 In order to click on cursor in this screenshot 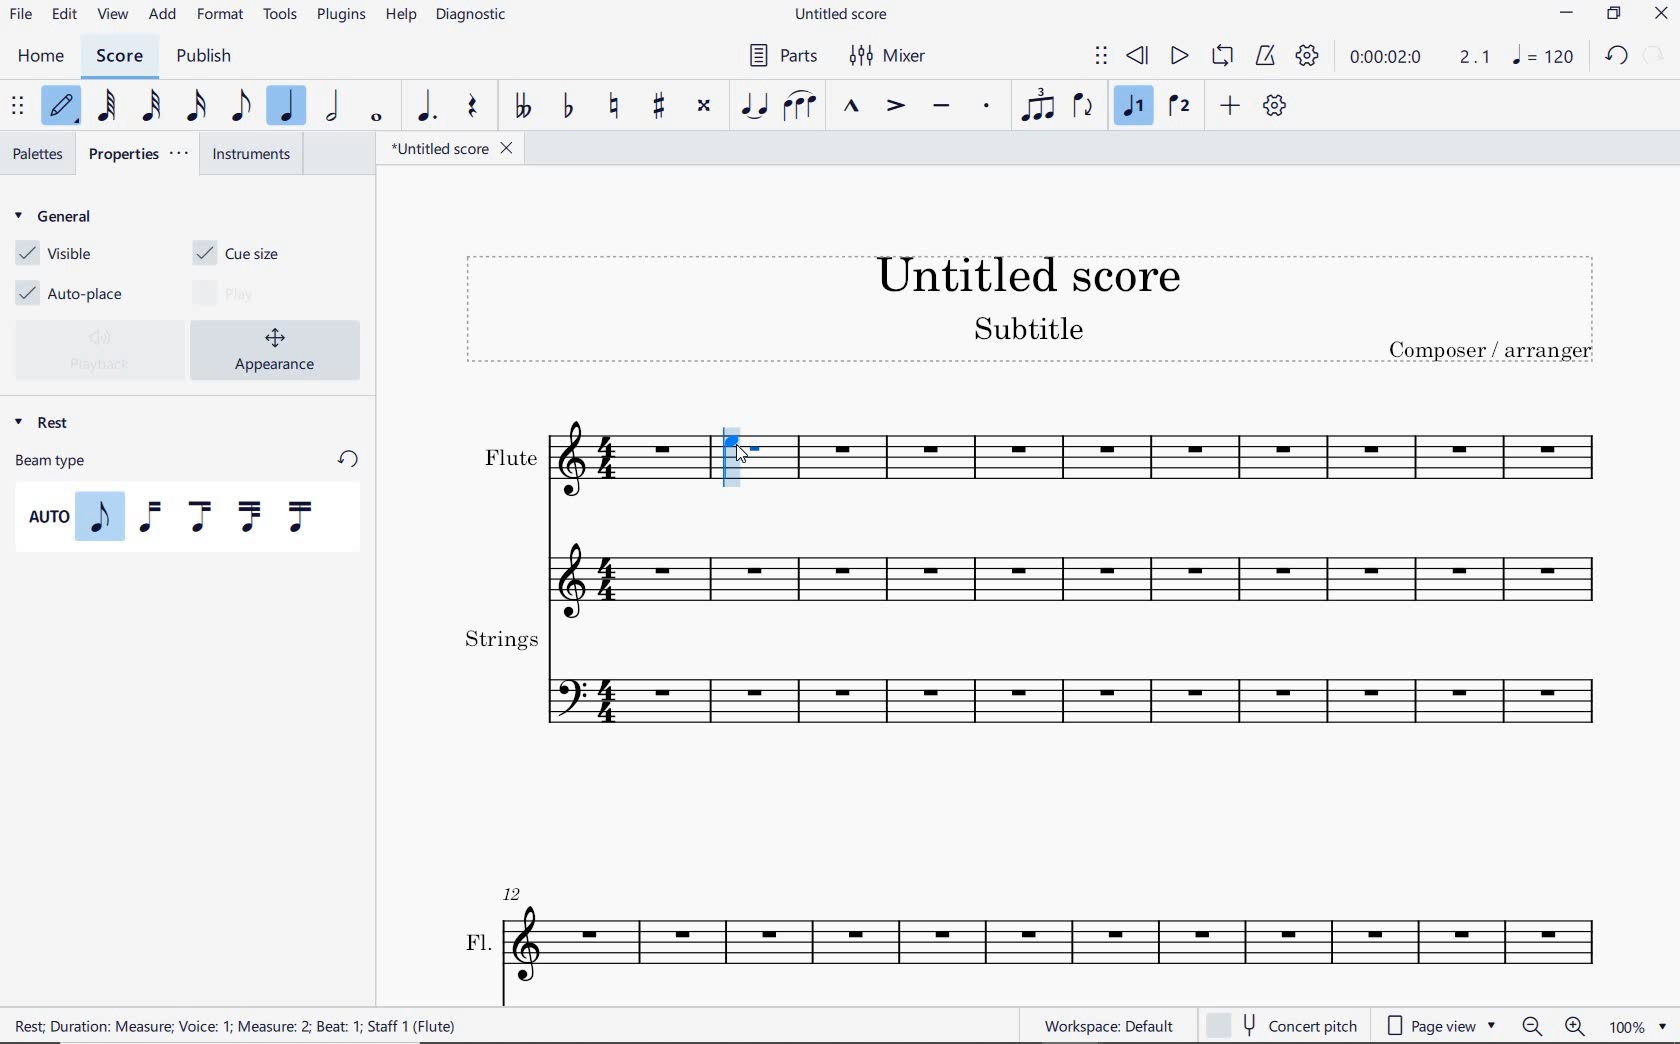, I will do `click(751, 456)`.